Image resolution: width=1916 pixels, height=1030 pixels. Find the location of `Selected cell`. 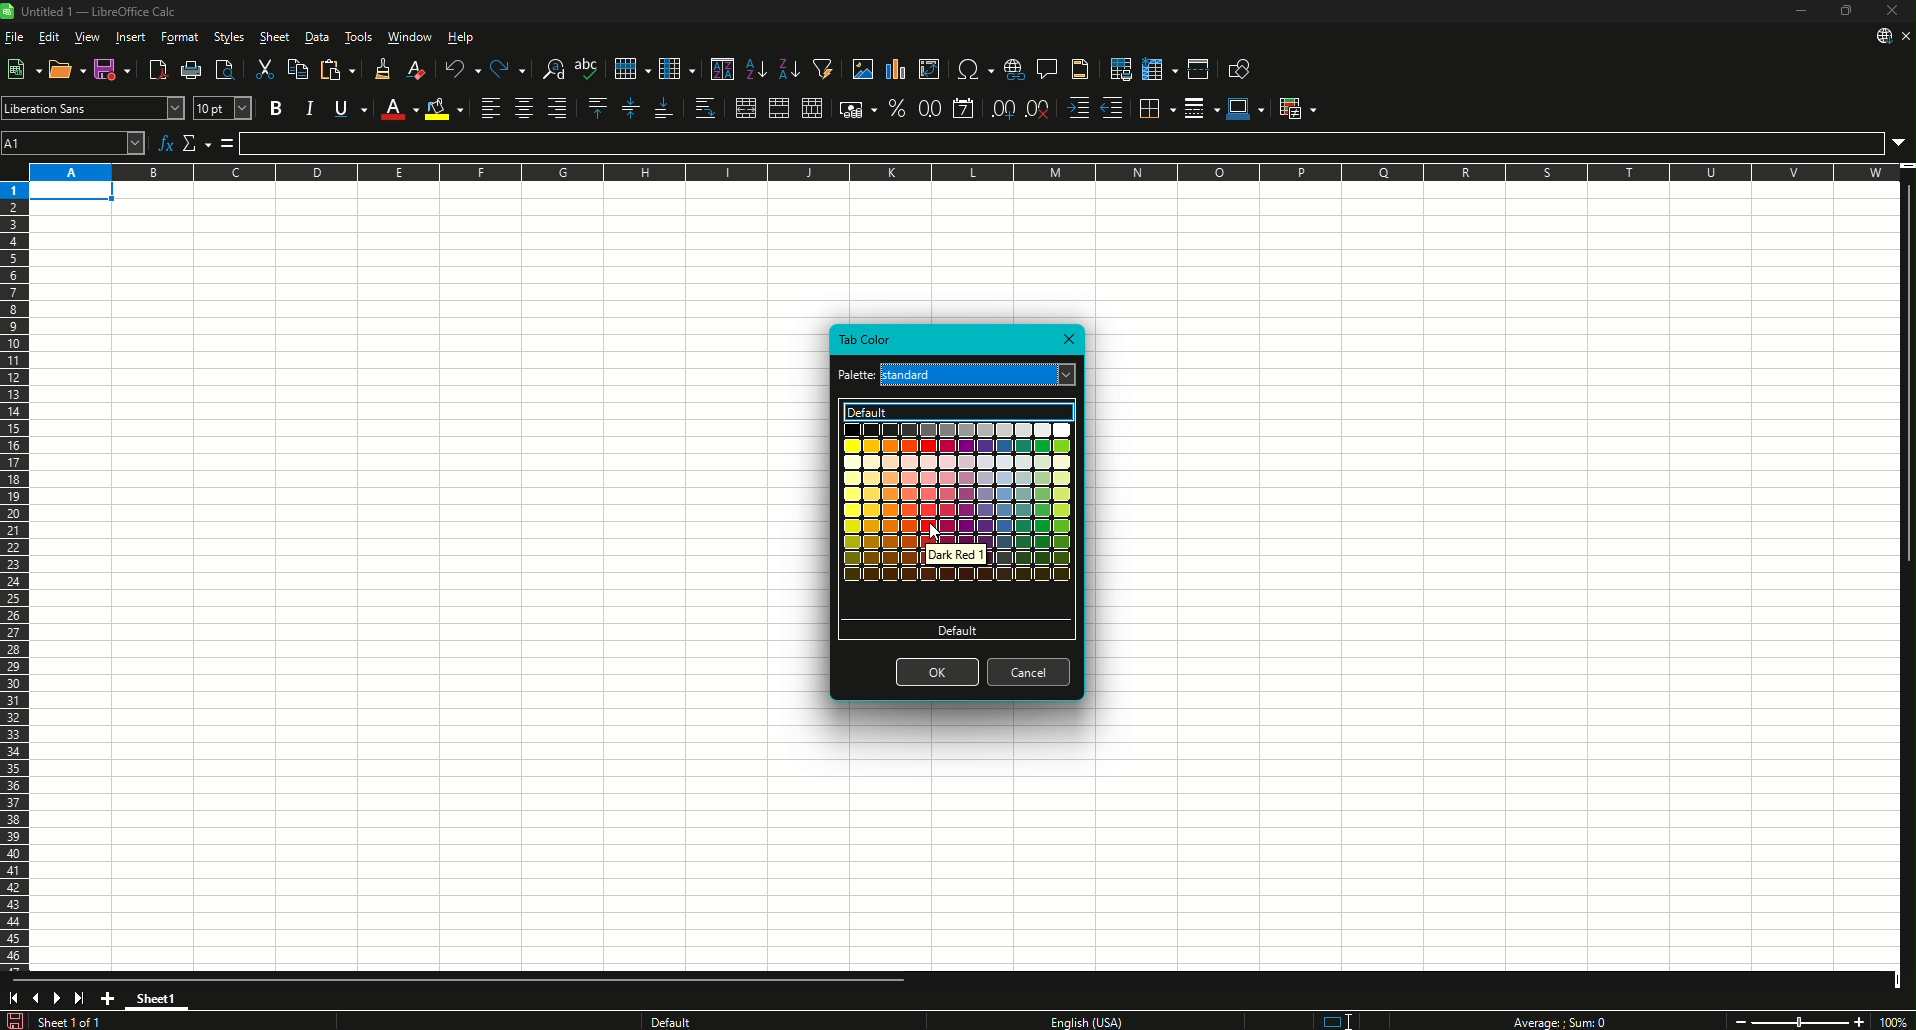

Selected cell is located at coordinates (72, 191).